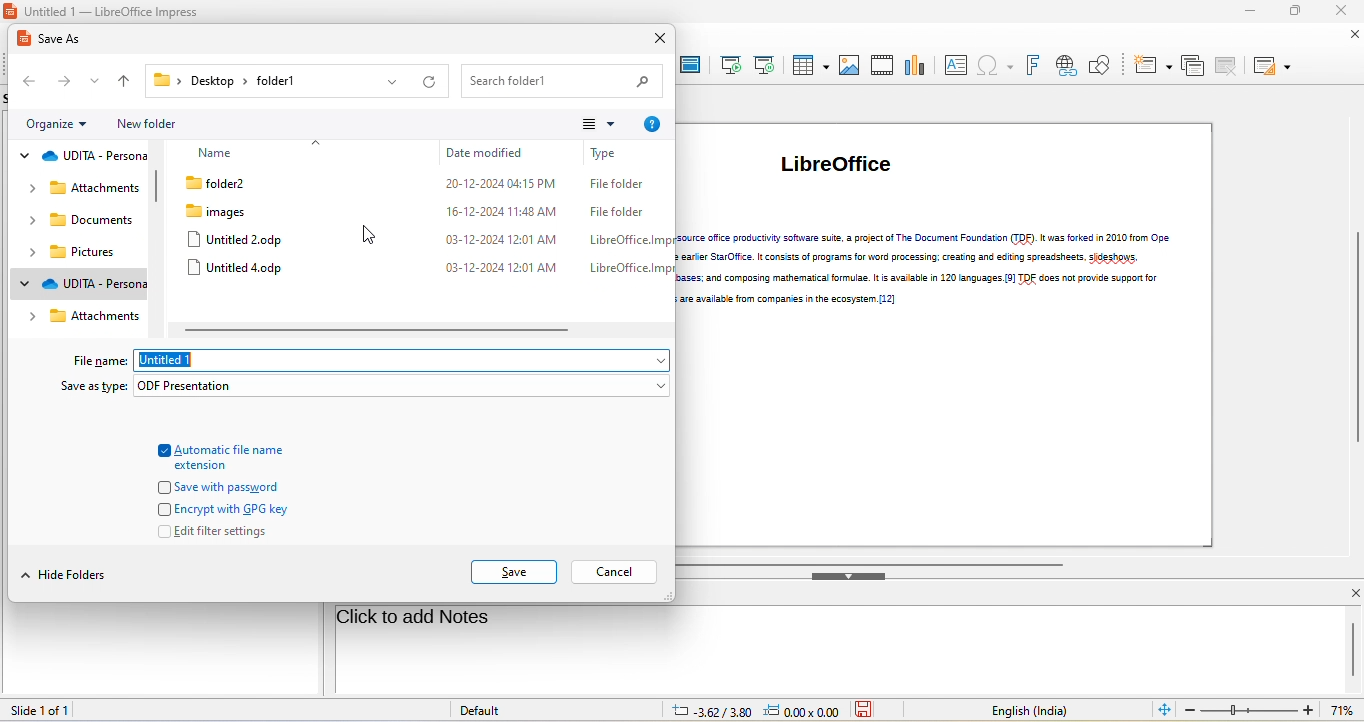 This screenshot has width=1364, height=722. What do you see at coordinates (874, 563) in the screenshot?
I see `horizontal scroll bar` at bounding box center [874, 563].